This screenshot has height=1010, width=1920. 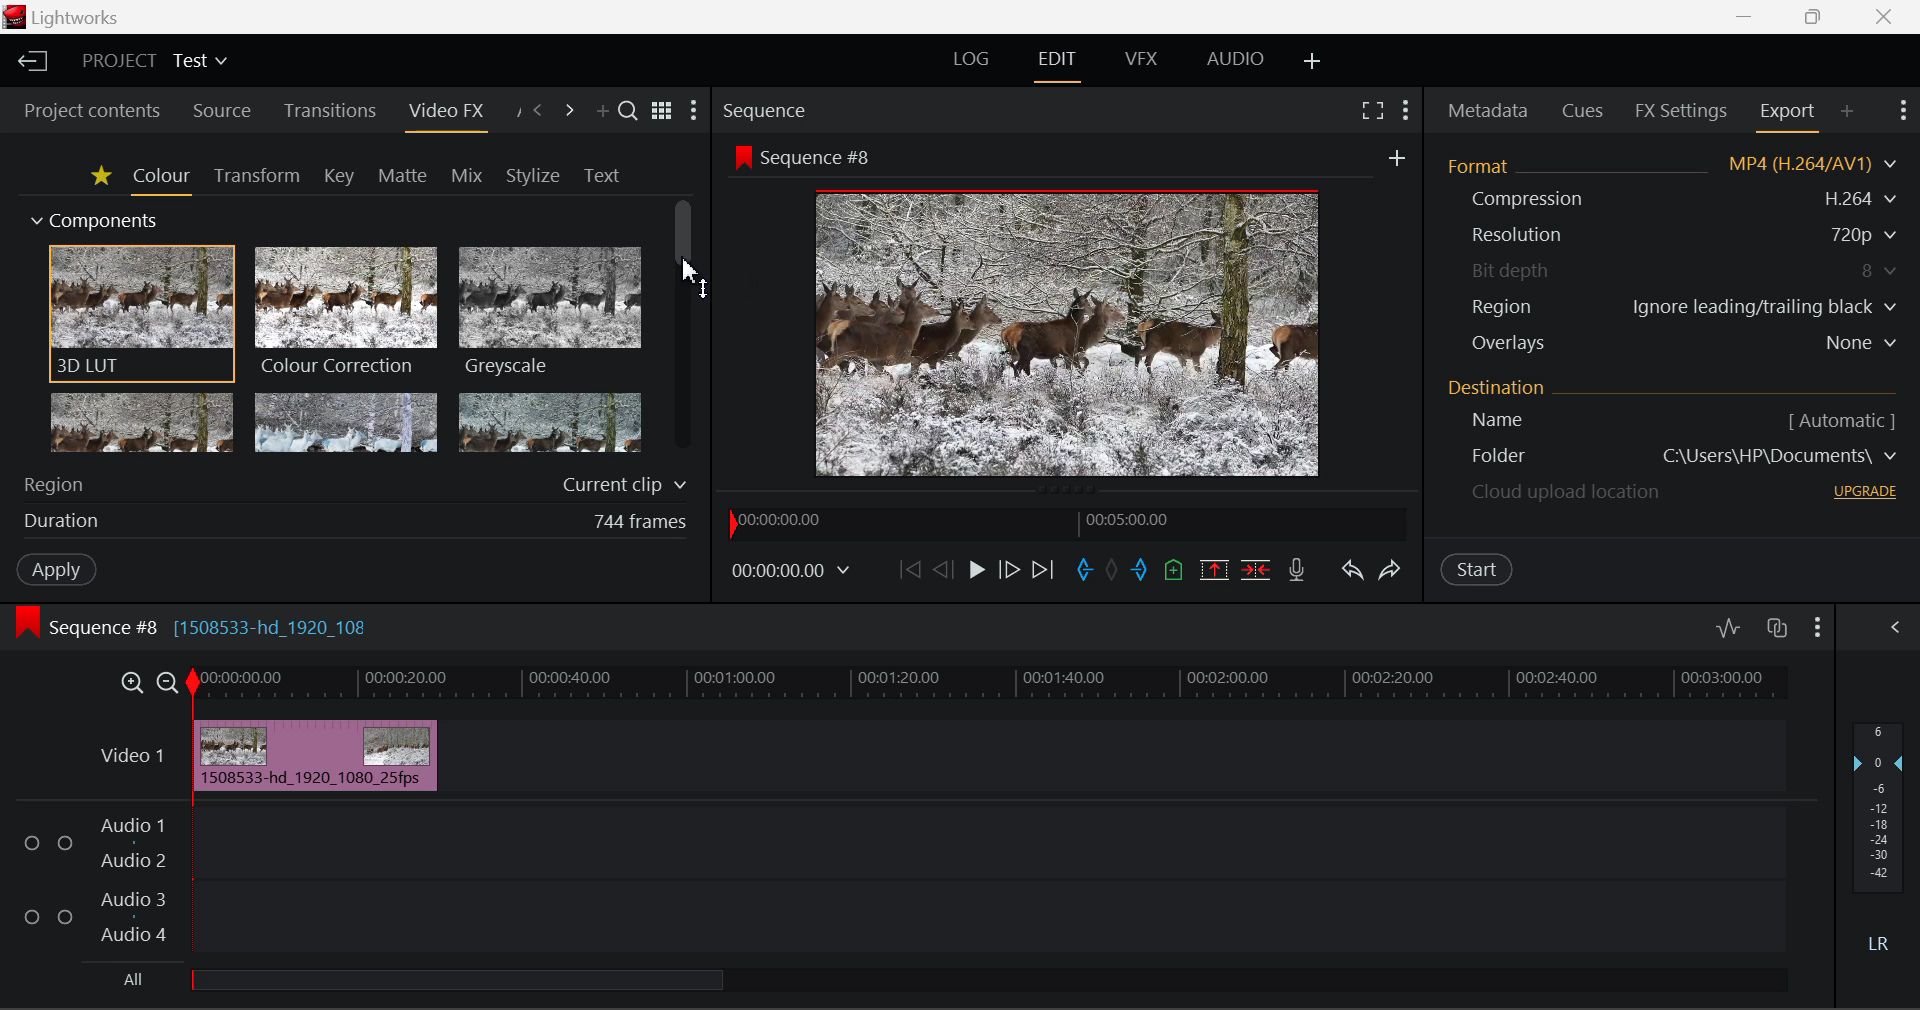 I want to click on Back to Homepage, so click(x=31, y=58).